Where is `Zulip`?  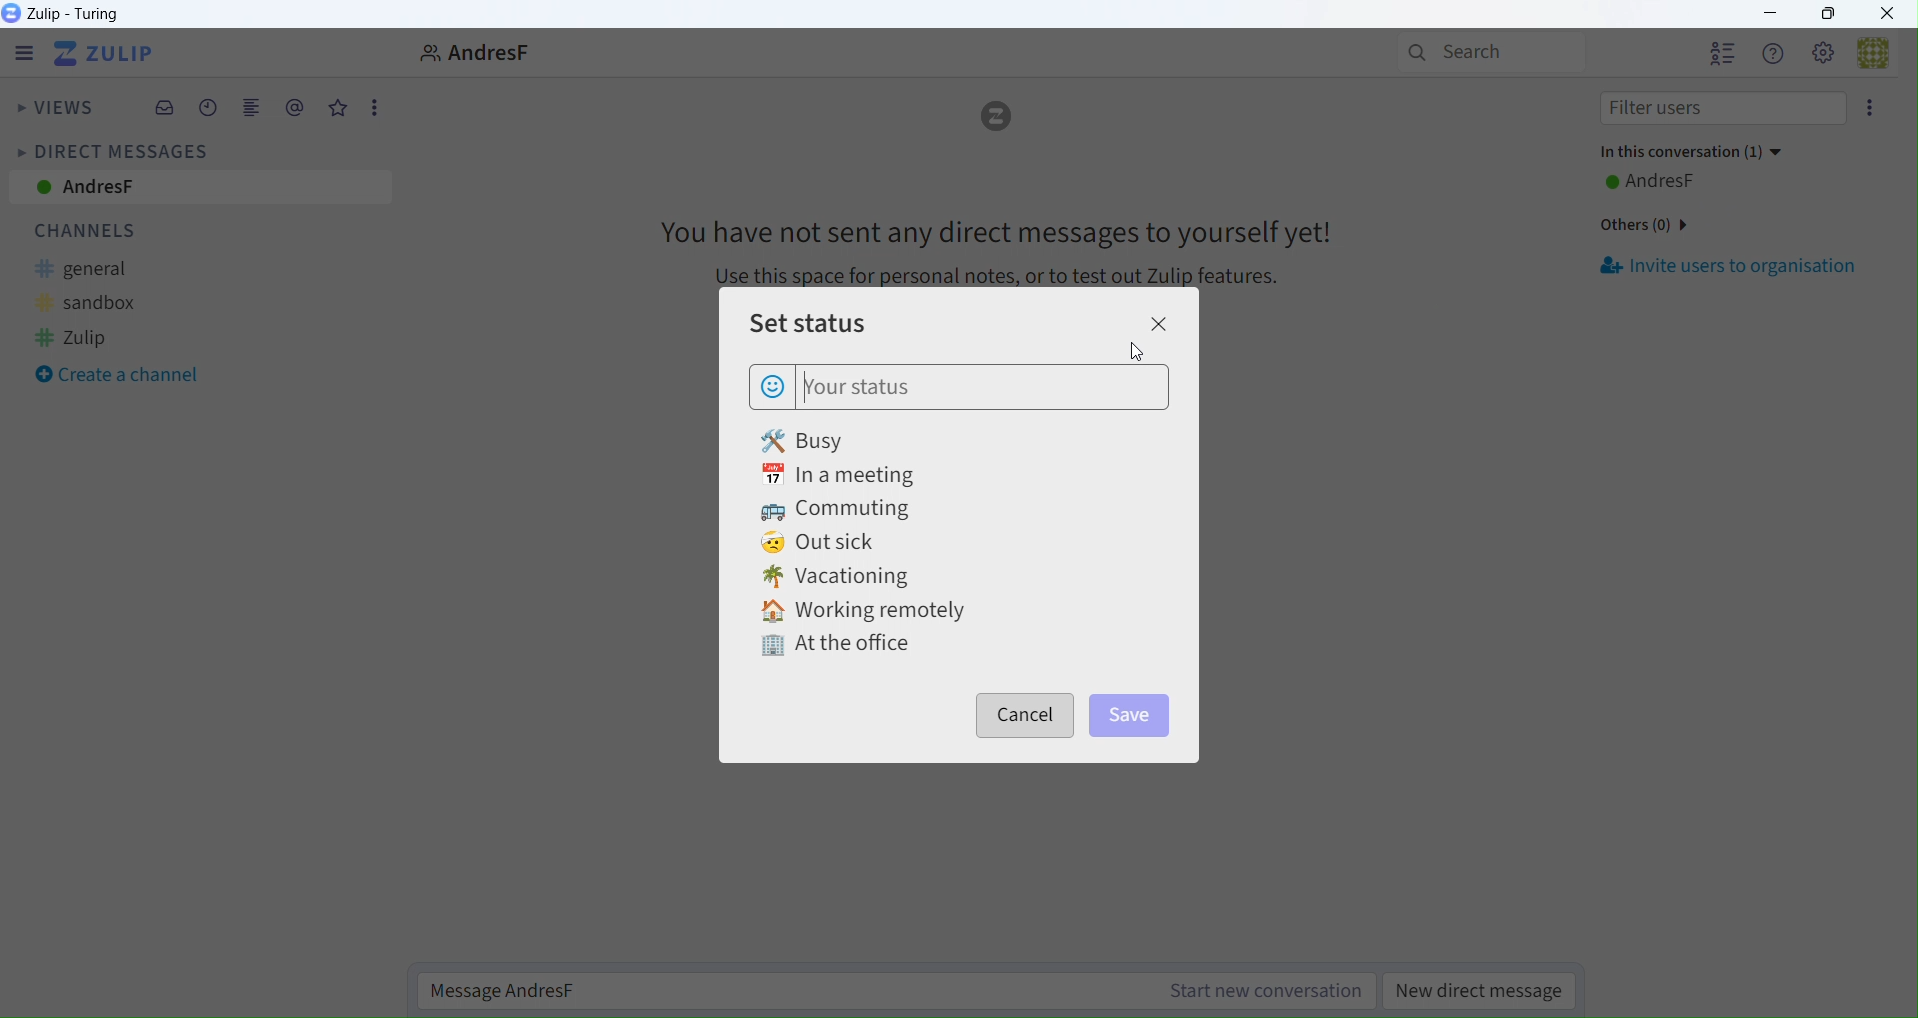
Zulip is located at coordinates (70, 14).